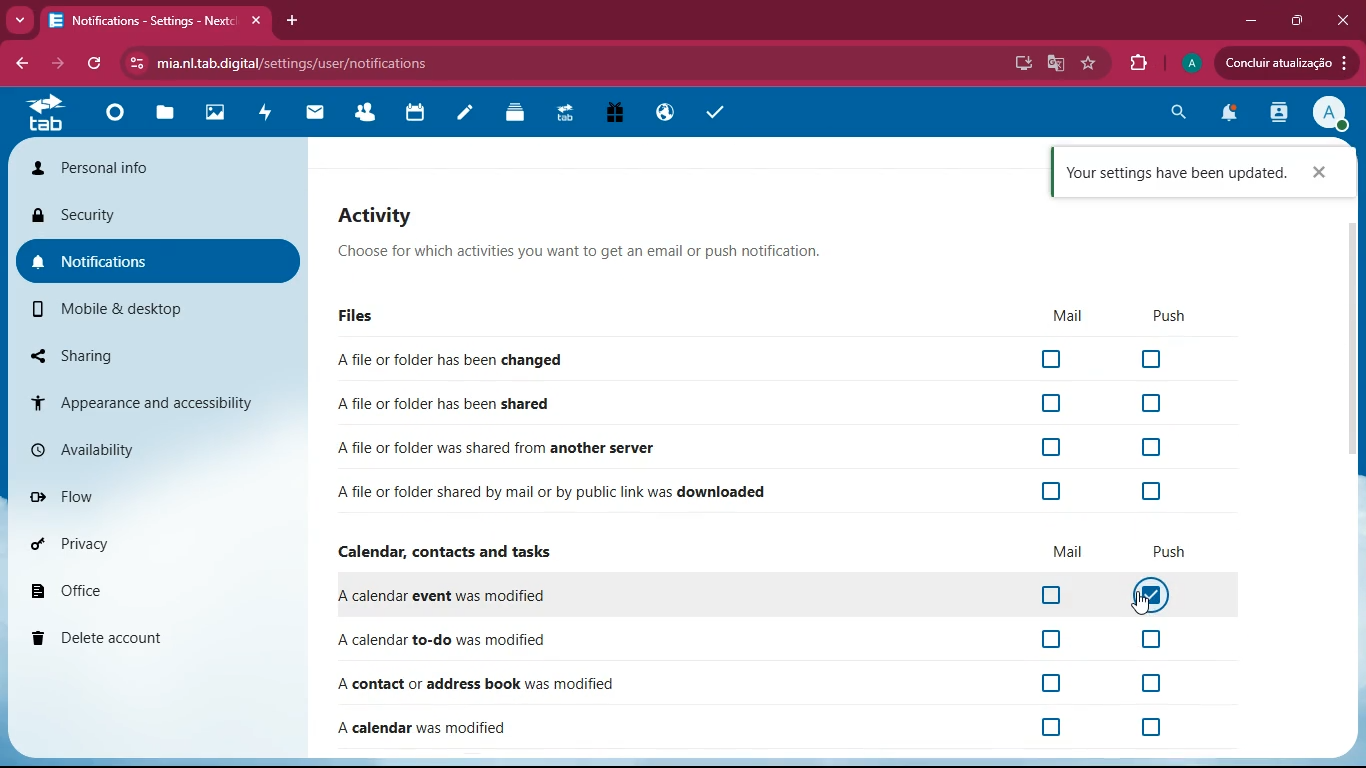  What do you see at coordinates (1153, 490) in the screenshot?
I see `checkbox` at bounding box center [1153, 490].